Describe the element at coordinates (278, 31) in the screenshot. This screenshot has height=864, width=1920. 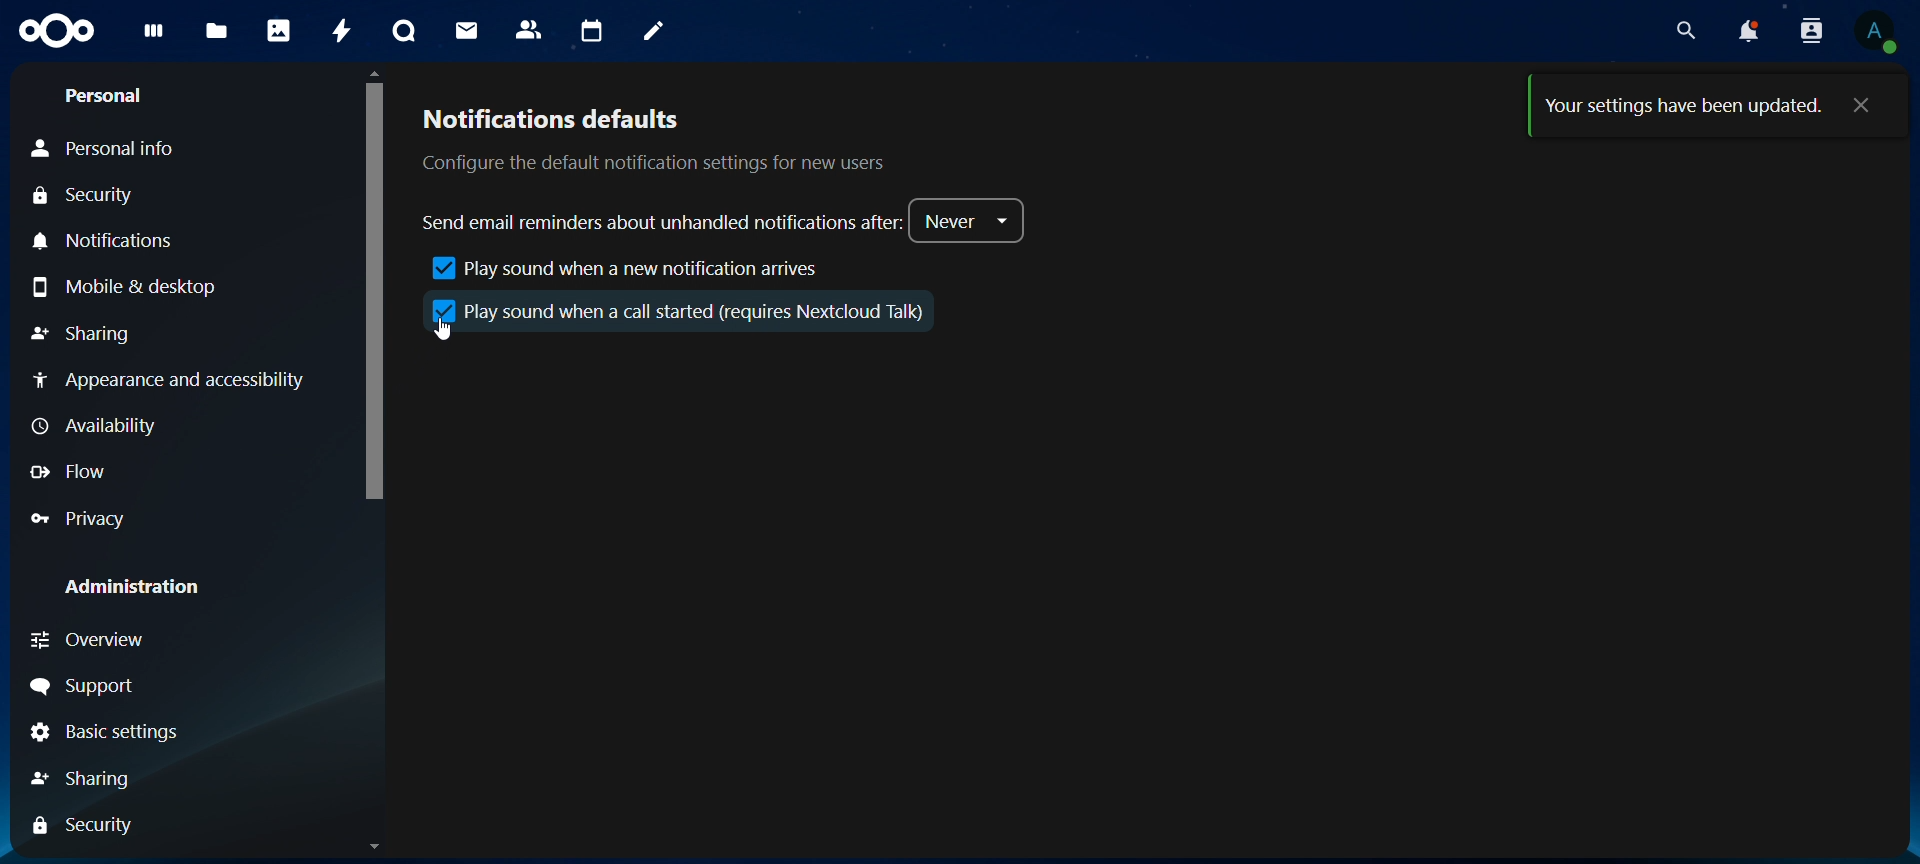
I see `photos` at that location.